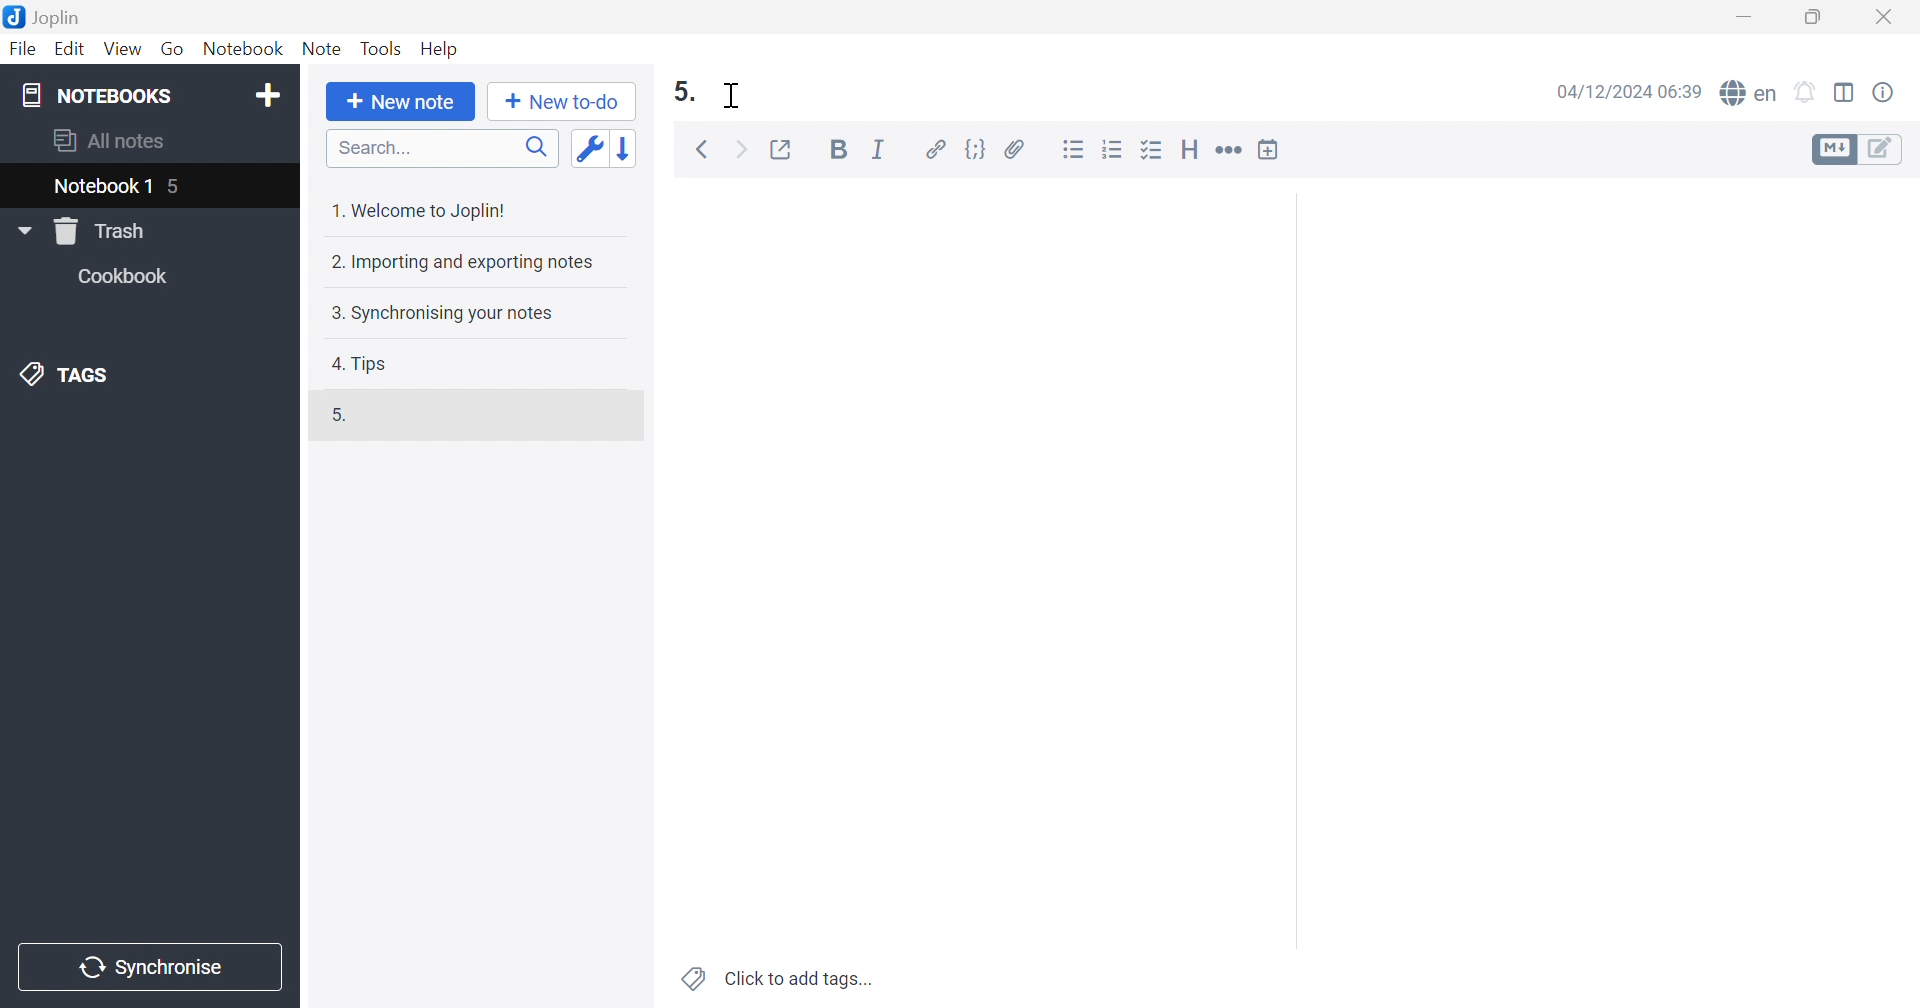 This screenshot has width=1920, height=1008. I want to click on 4. Tips, so click(363, 364).